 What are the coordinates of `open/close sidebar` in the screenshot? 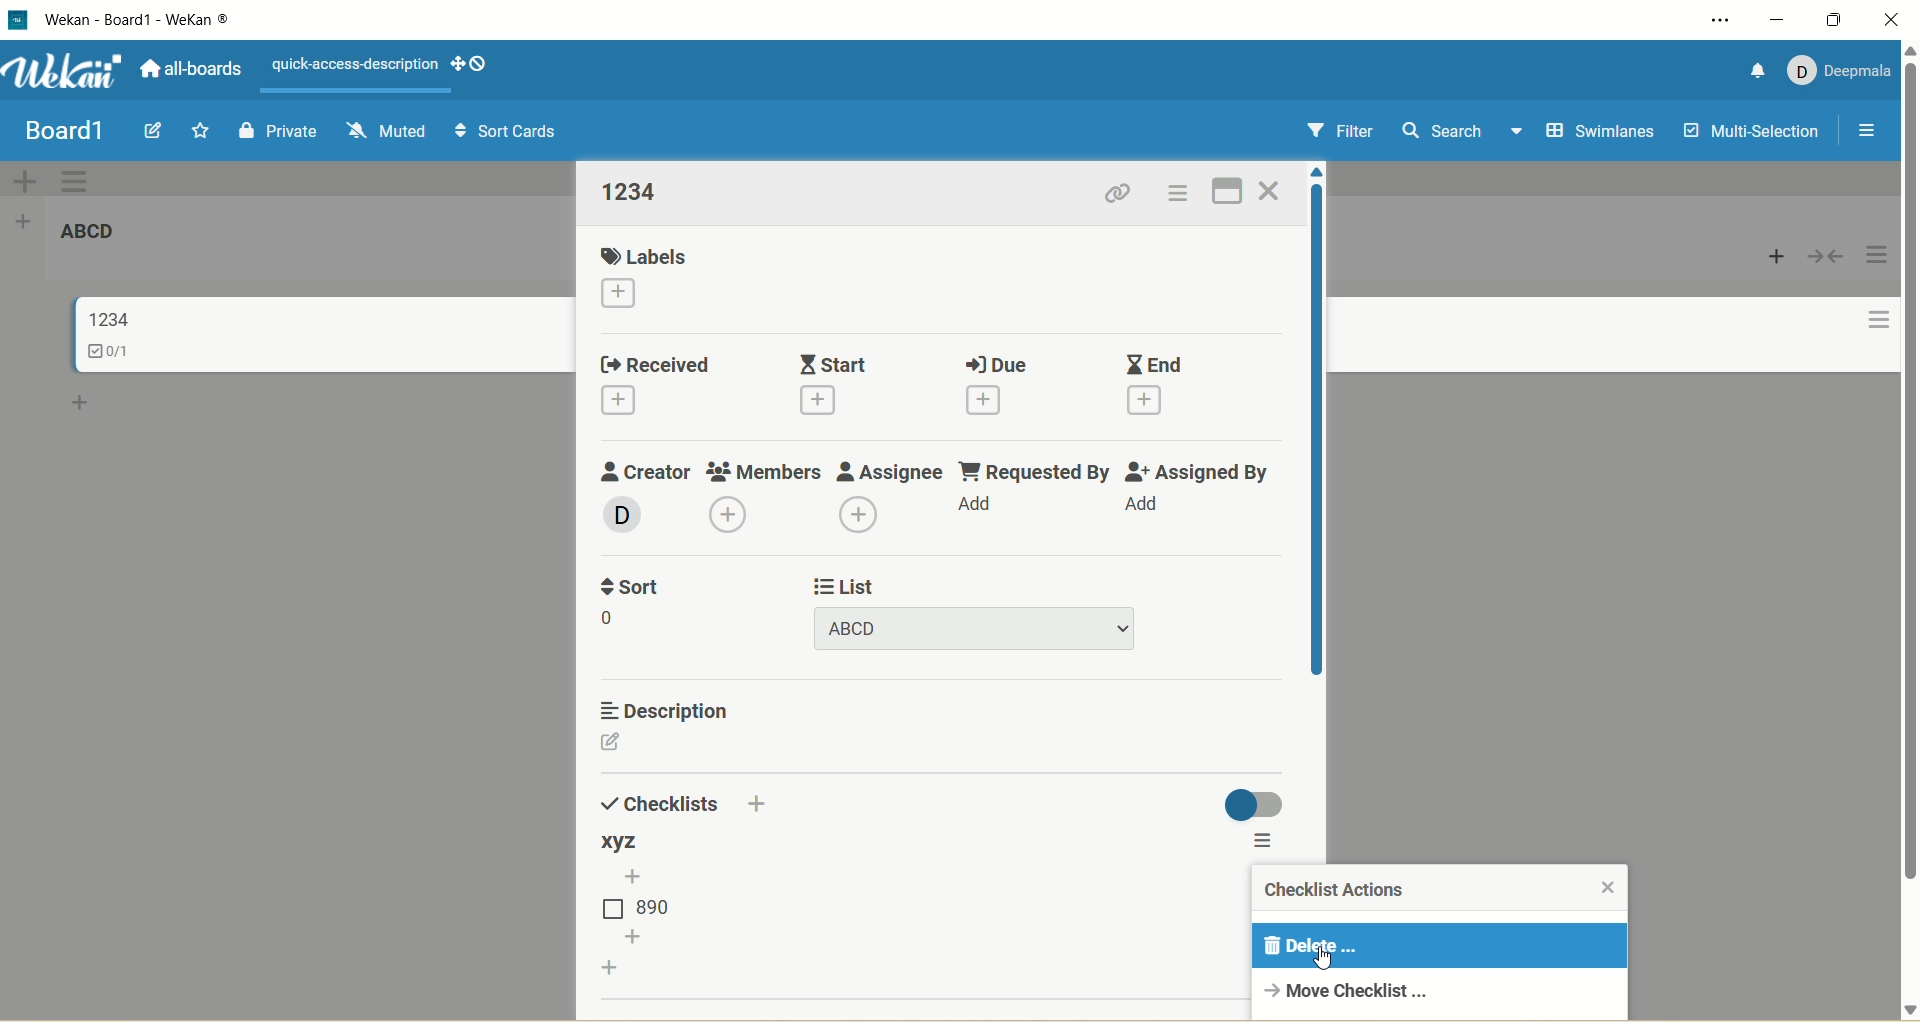 It's located at (1868, 131).